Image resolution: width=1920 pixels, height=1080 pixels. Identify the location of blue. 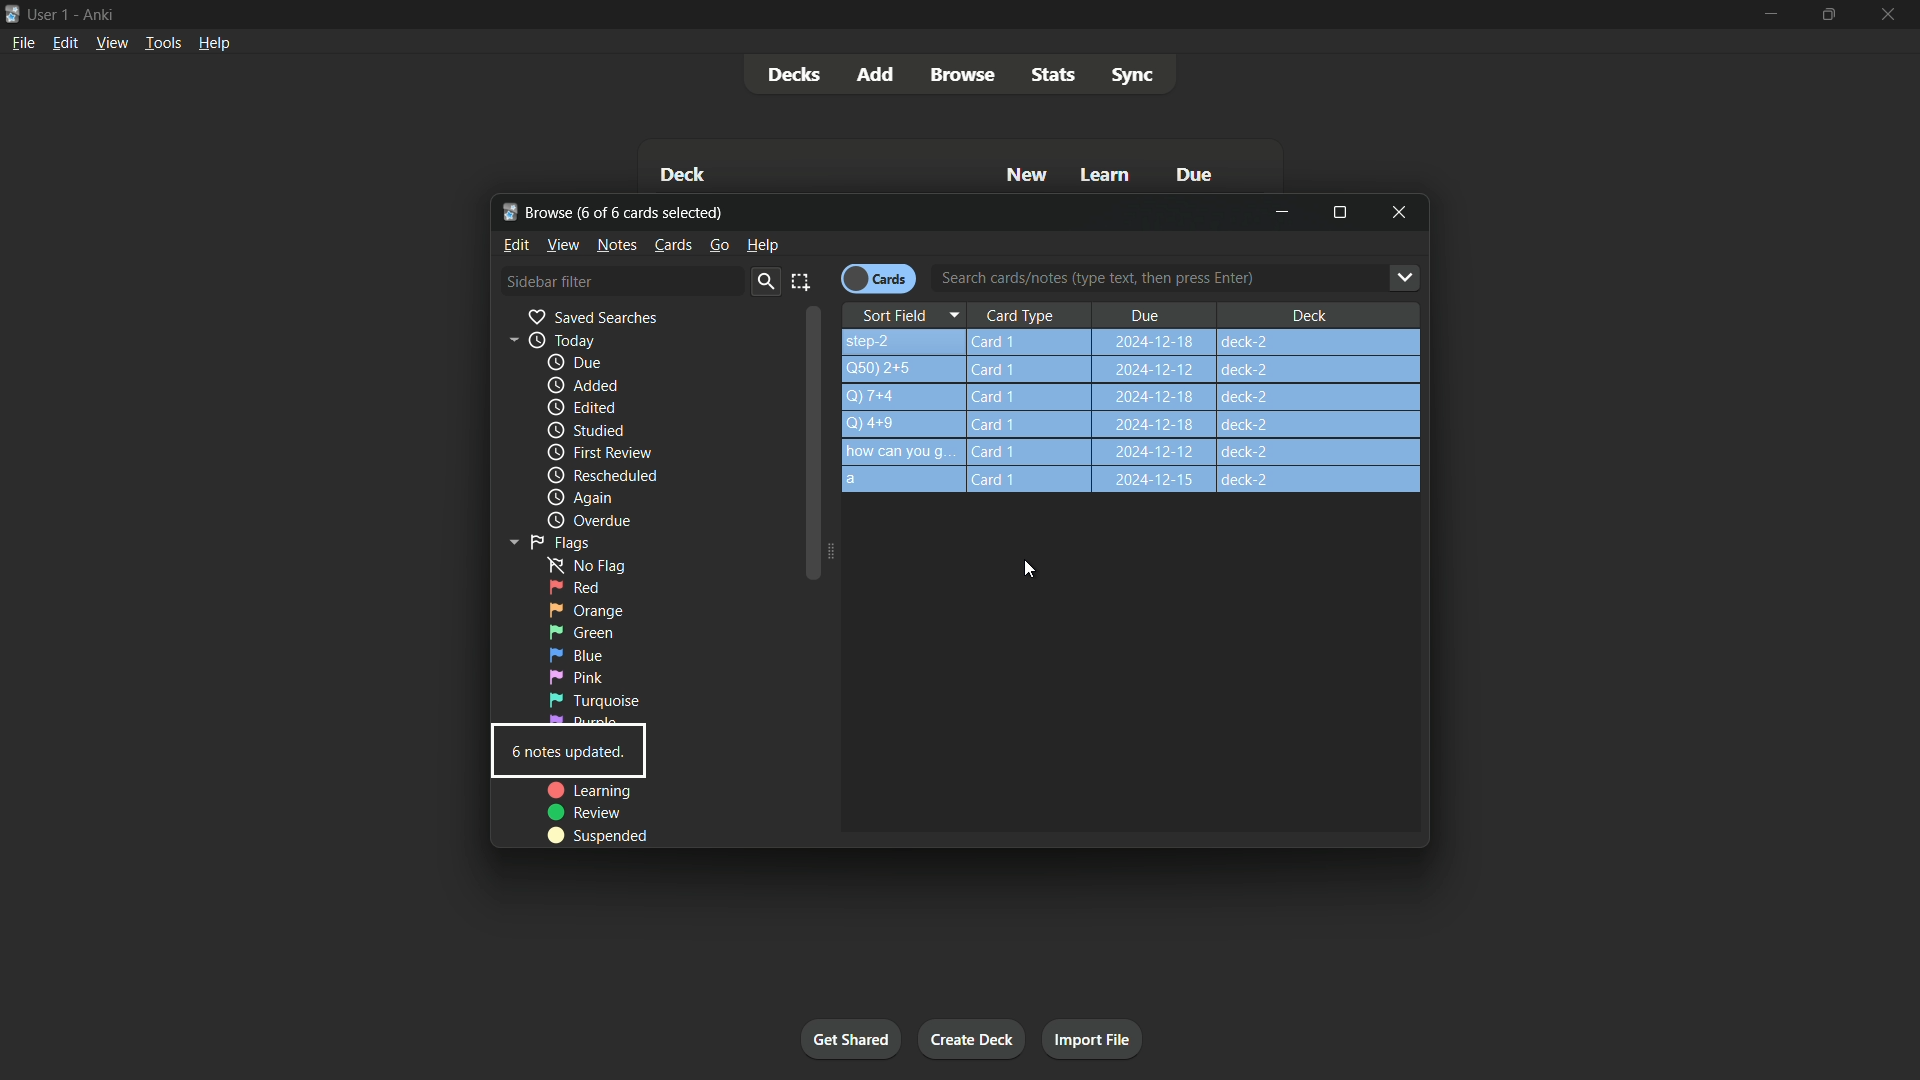
(575, 655).